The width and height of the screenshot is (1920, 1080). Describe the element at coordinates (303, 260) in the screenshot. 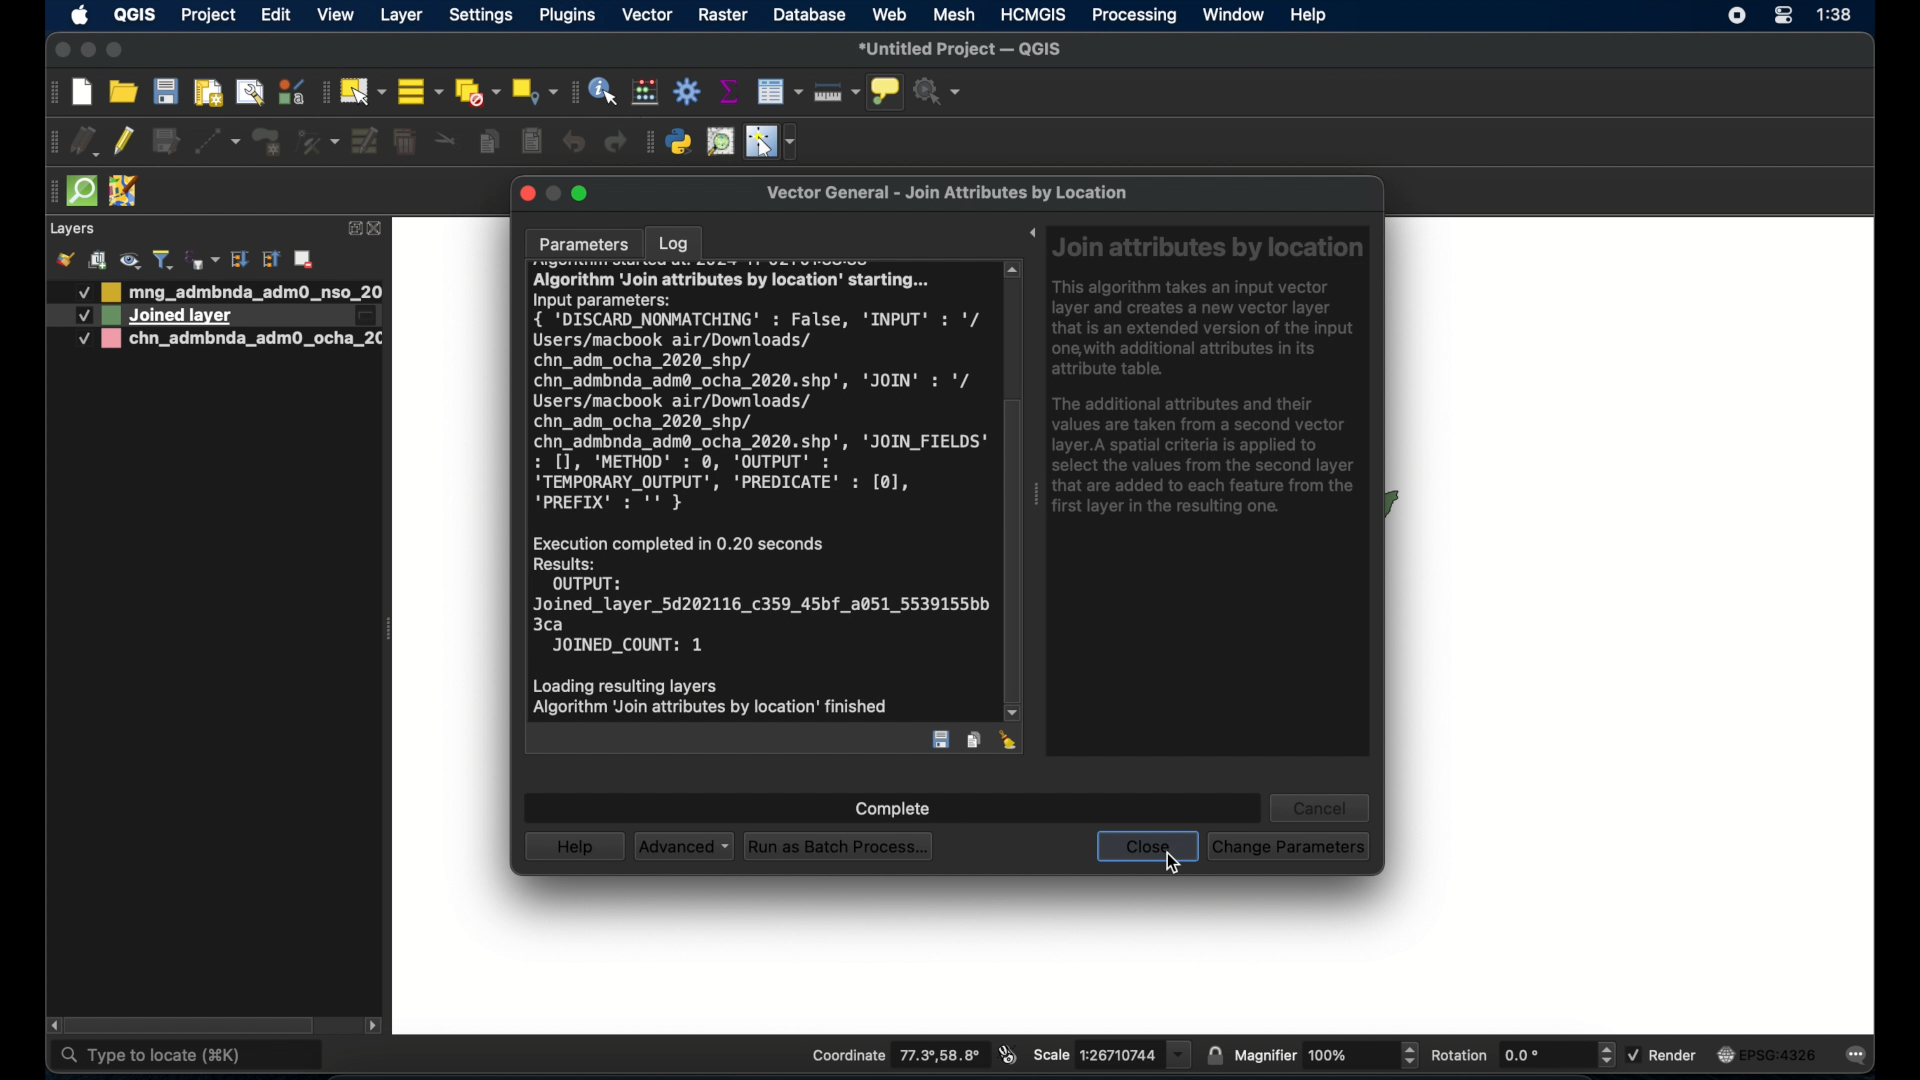

I see `add layer/group` at that location.